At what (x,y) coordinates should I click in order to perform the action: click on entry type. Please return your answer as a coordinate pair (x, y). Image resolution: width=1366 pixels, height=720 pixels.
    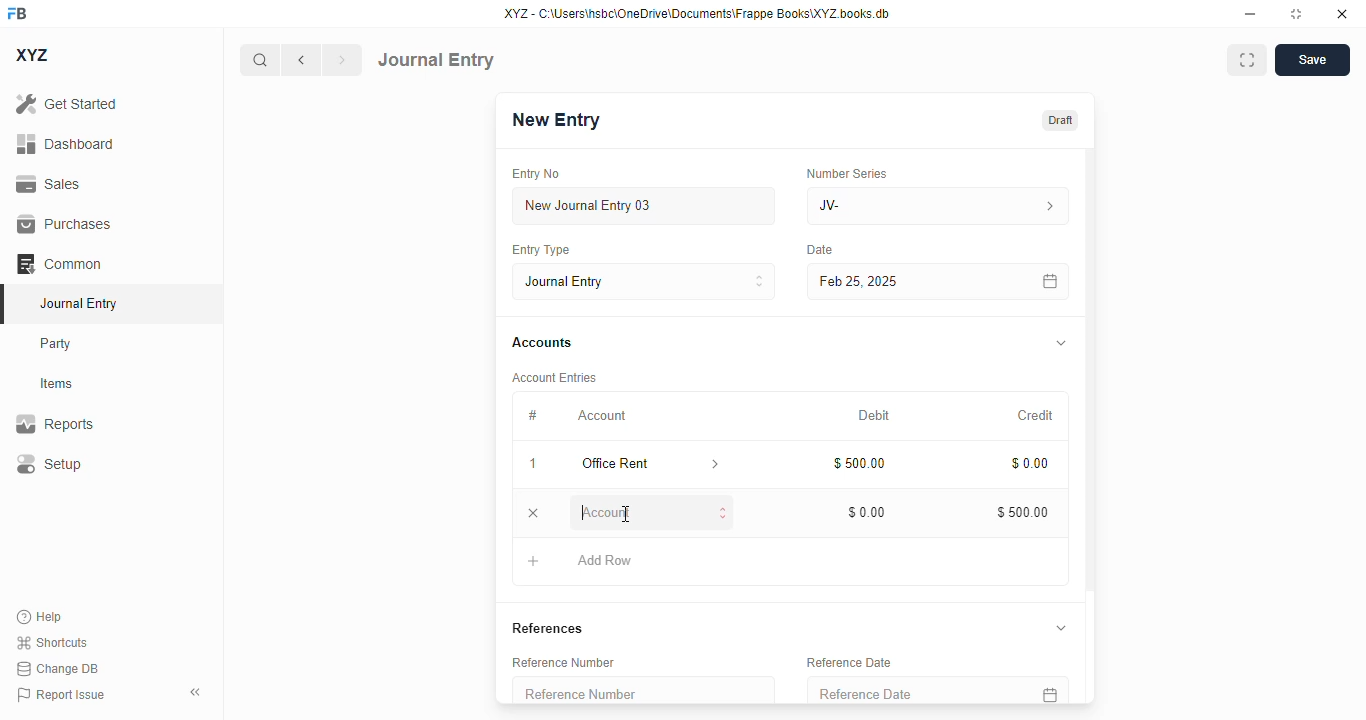
    Looking at the image, I should click on (539, 249).